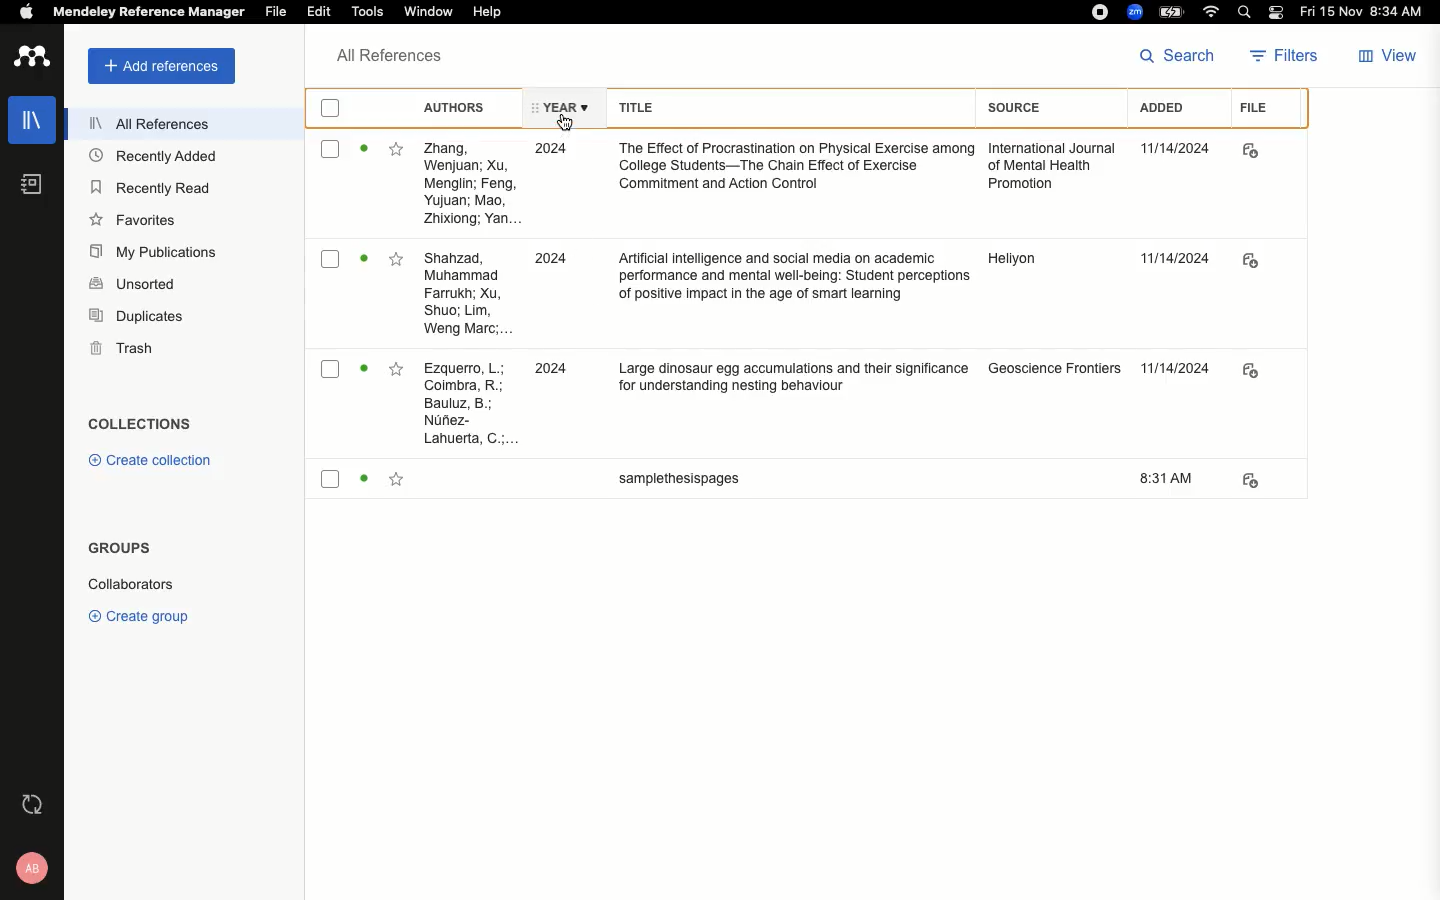 This screenshot has width=1440, height=900. I want to click on Groups, so click(114, 548).